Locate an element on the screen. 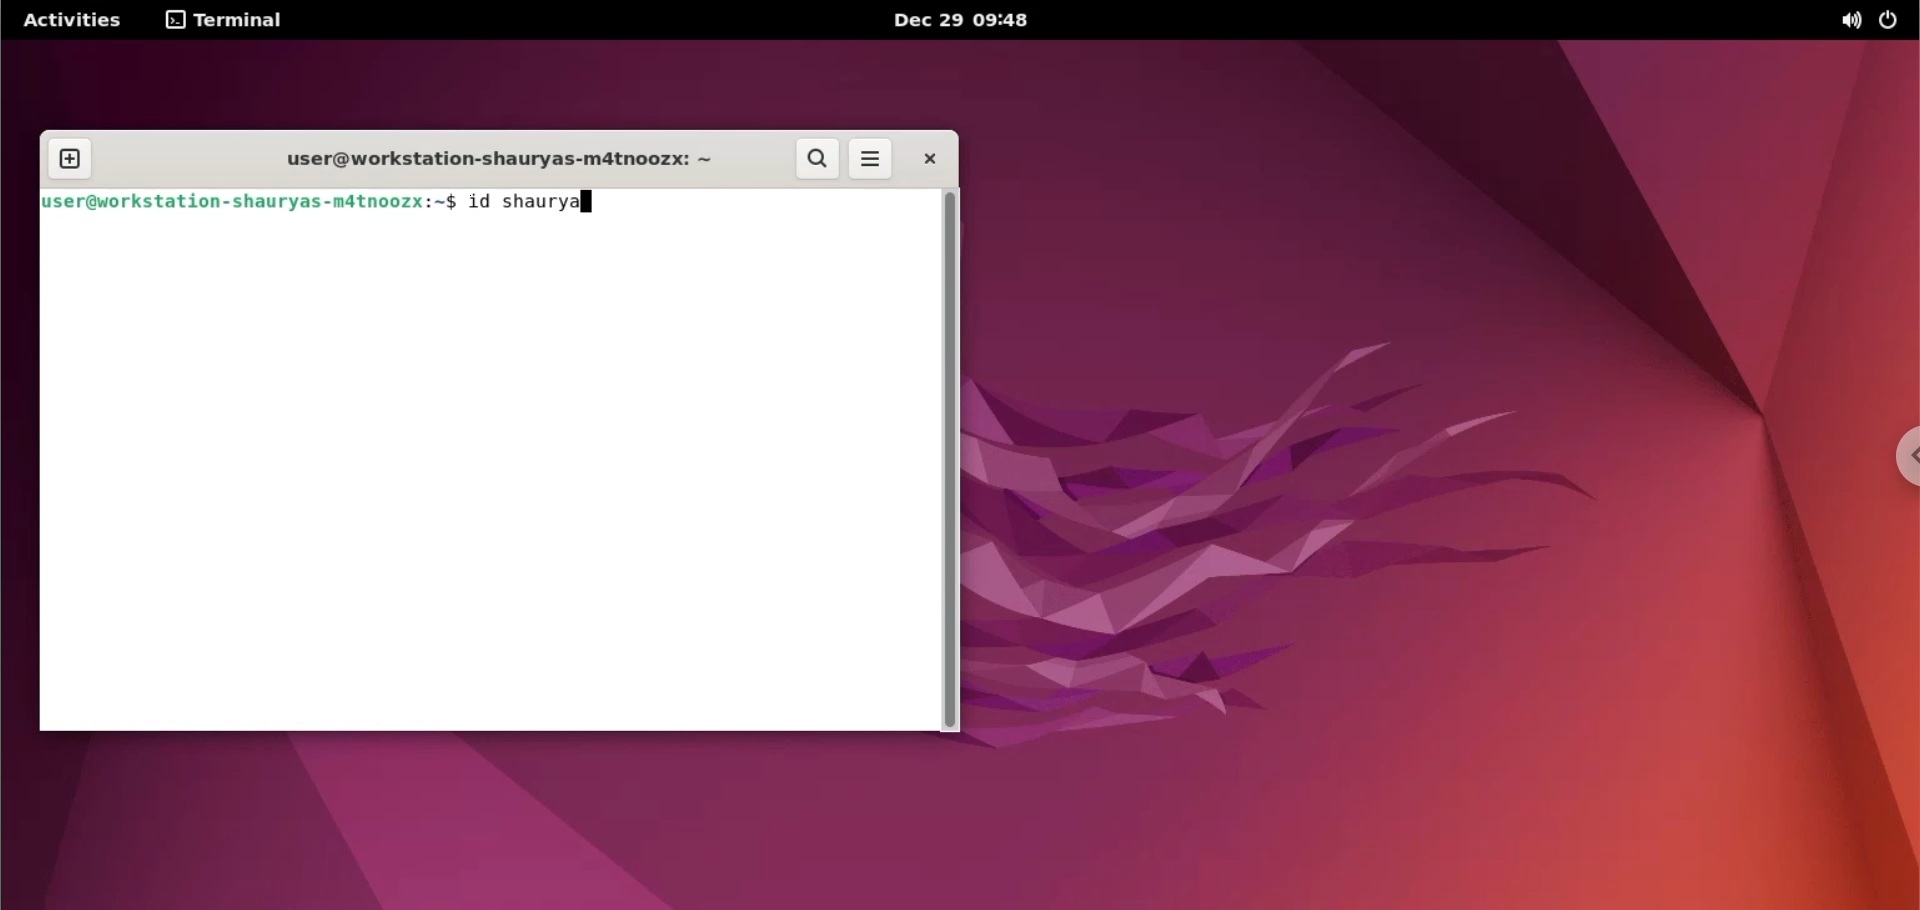 This screenshot has width=1920, height=910. chrome options is located at coordinates (1892, 465).